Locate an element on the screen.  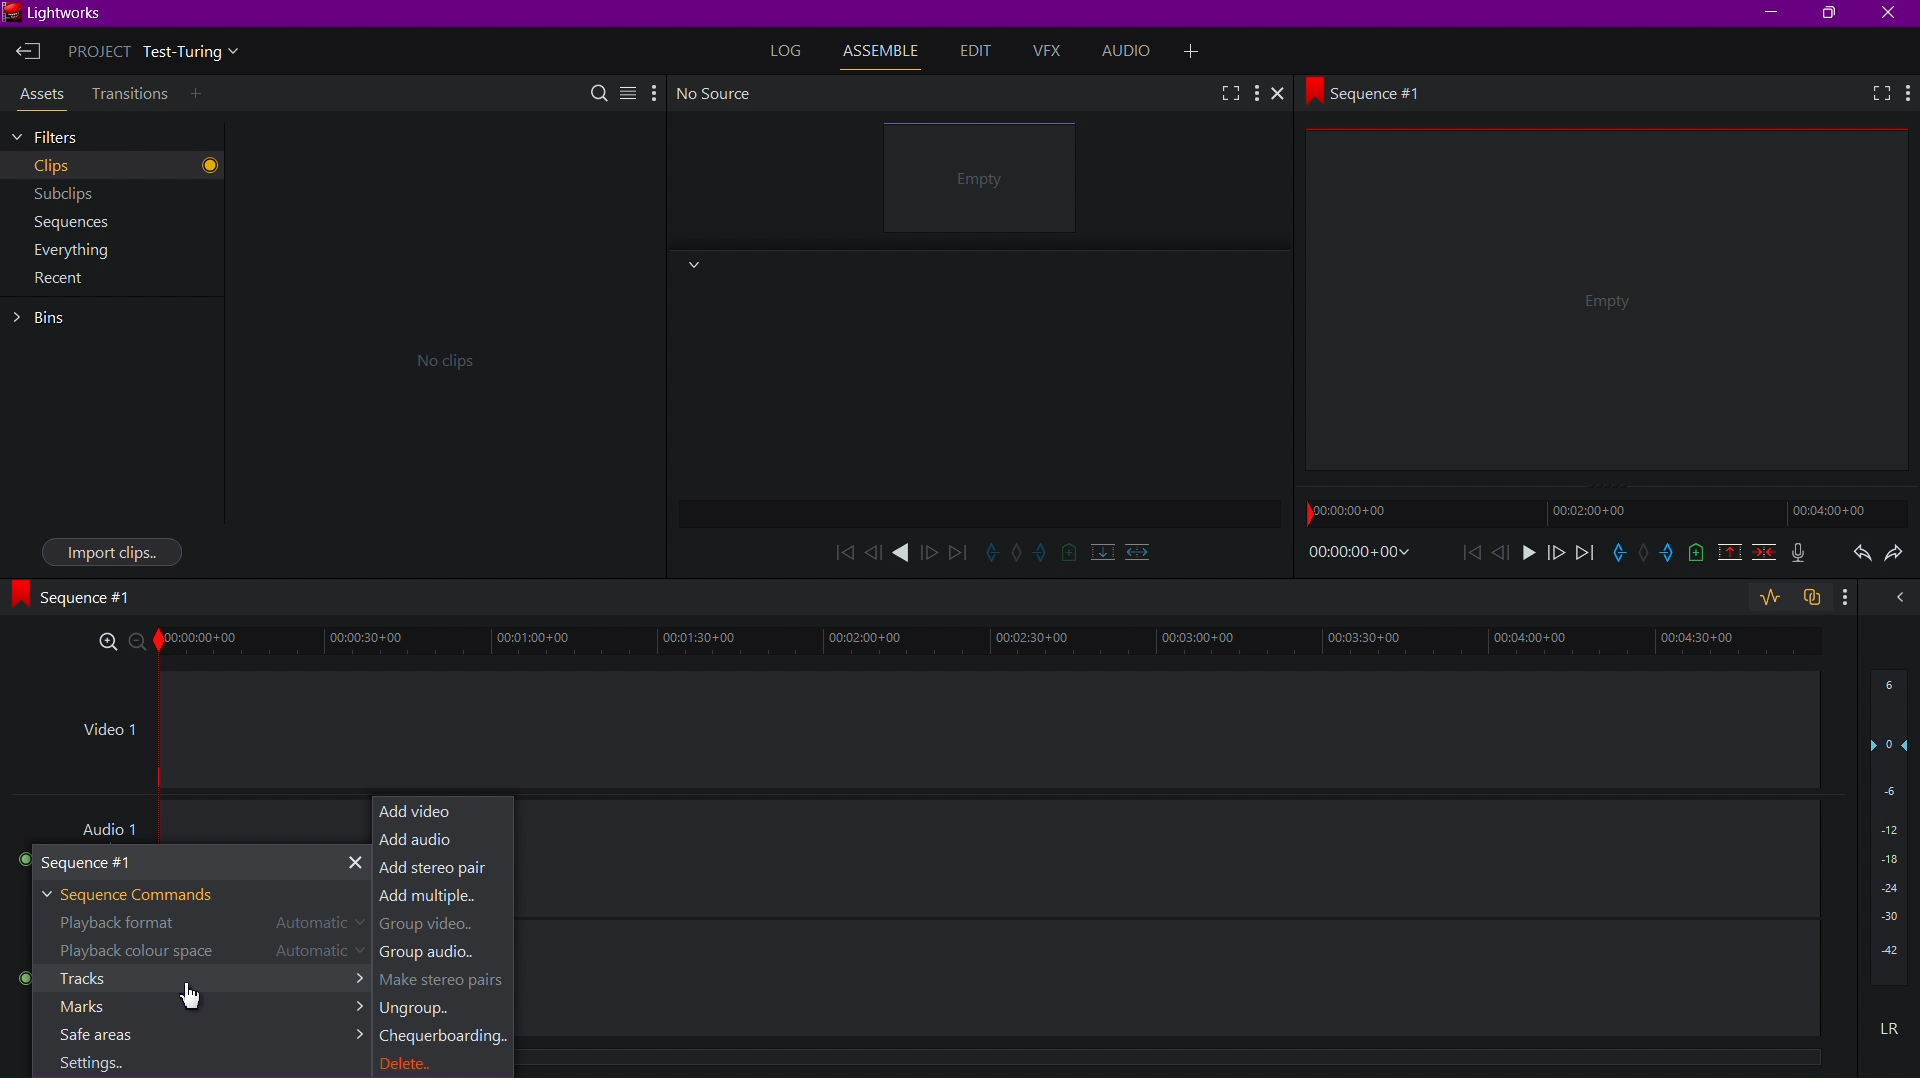
audio 1 is located at coordinates (116, 825).